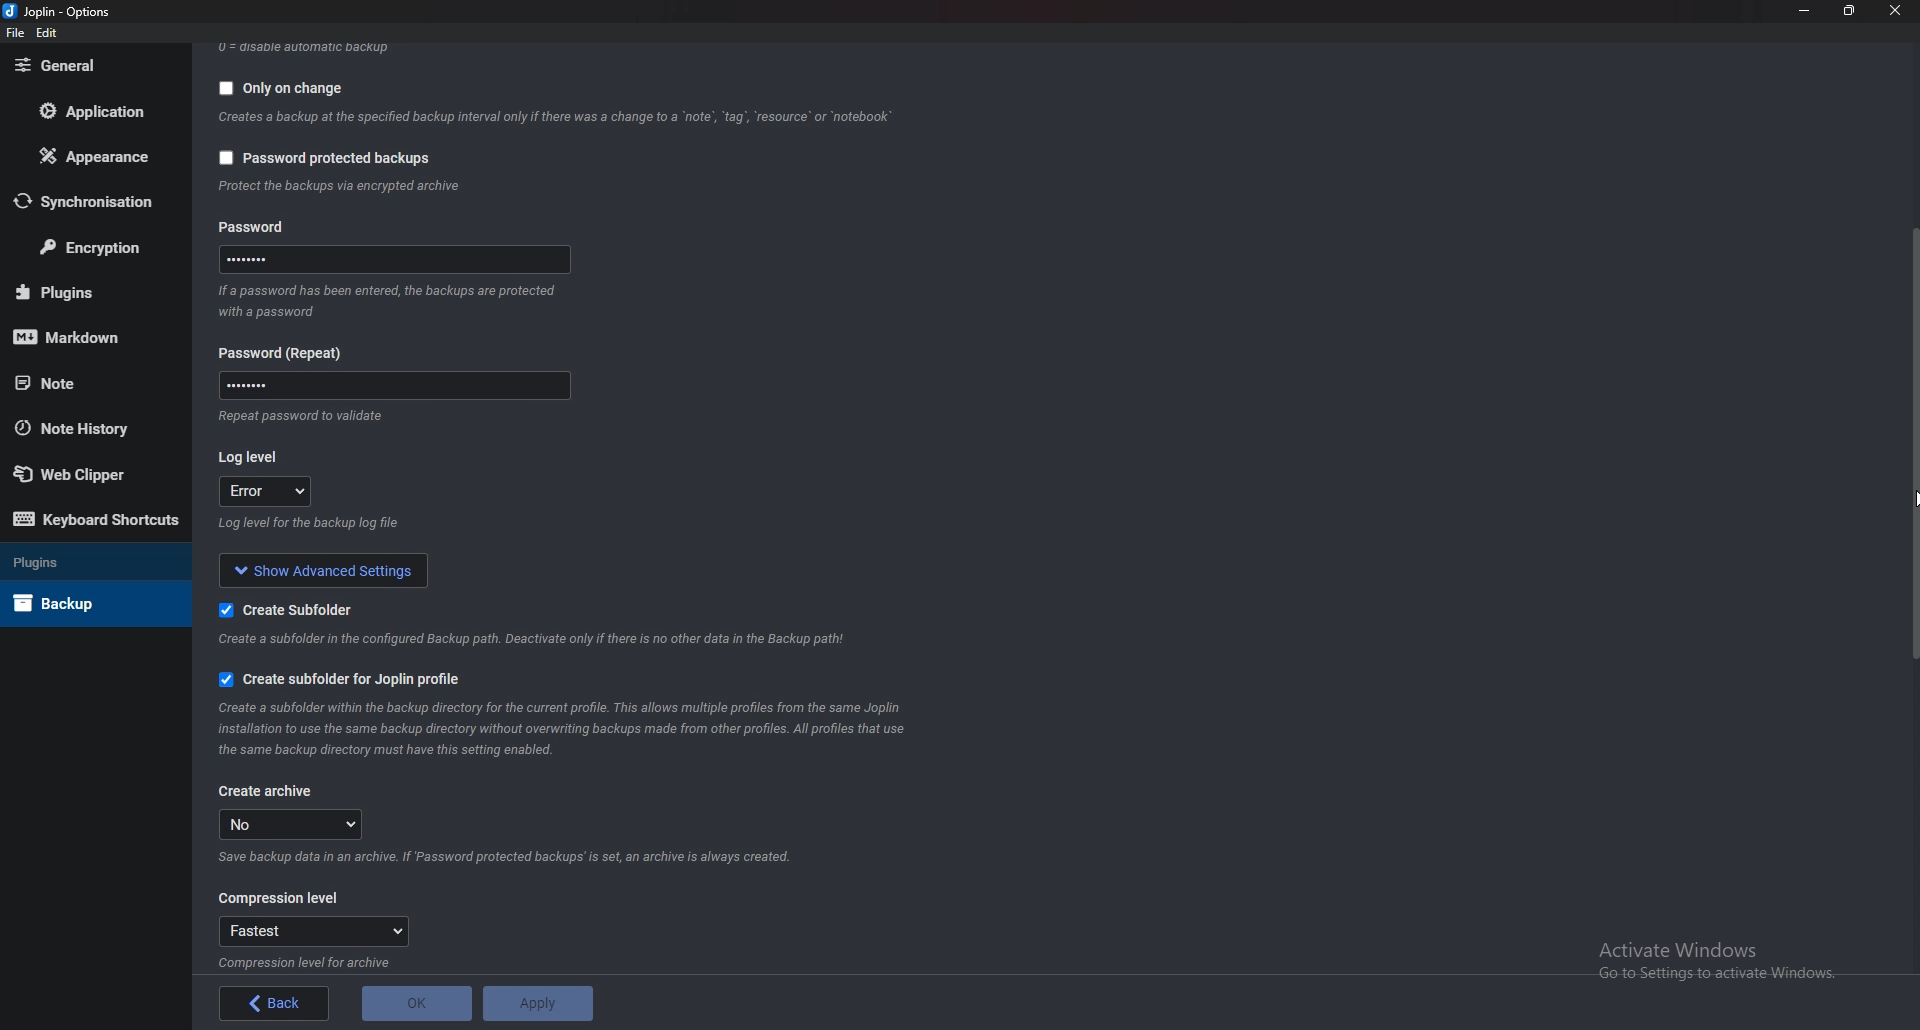 The width and height of the screenshot is (1920, 1030). I want to click on Password, so click(393, 261).